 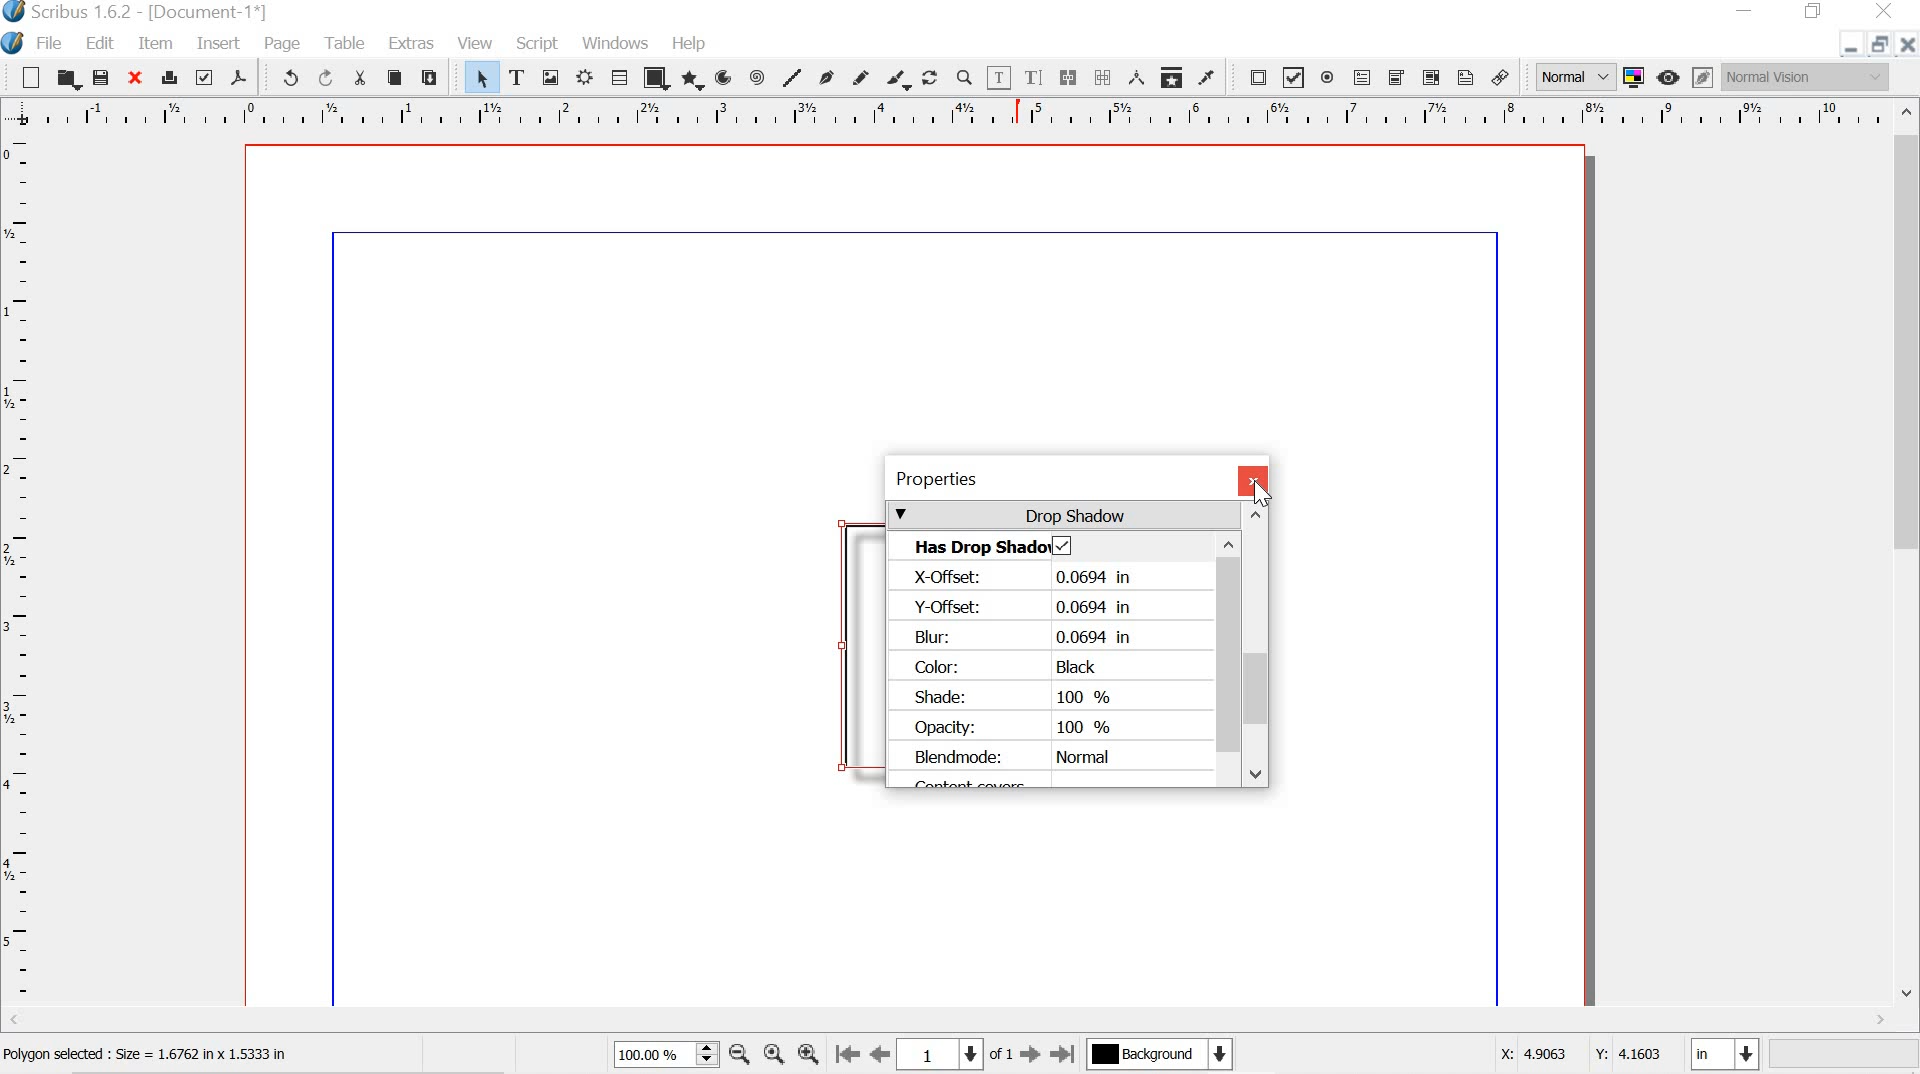 What do you see at coordinates (691, 41) in the screenshot?
I see `HELP` at bounding box center [691, 41].